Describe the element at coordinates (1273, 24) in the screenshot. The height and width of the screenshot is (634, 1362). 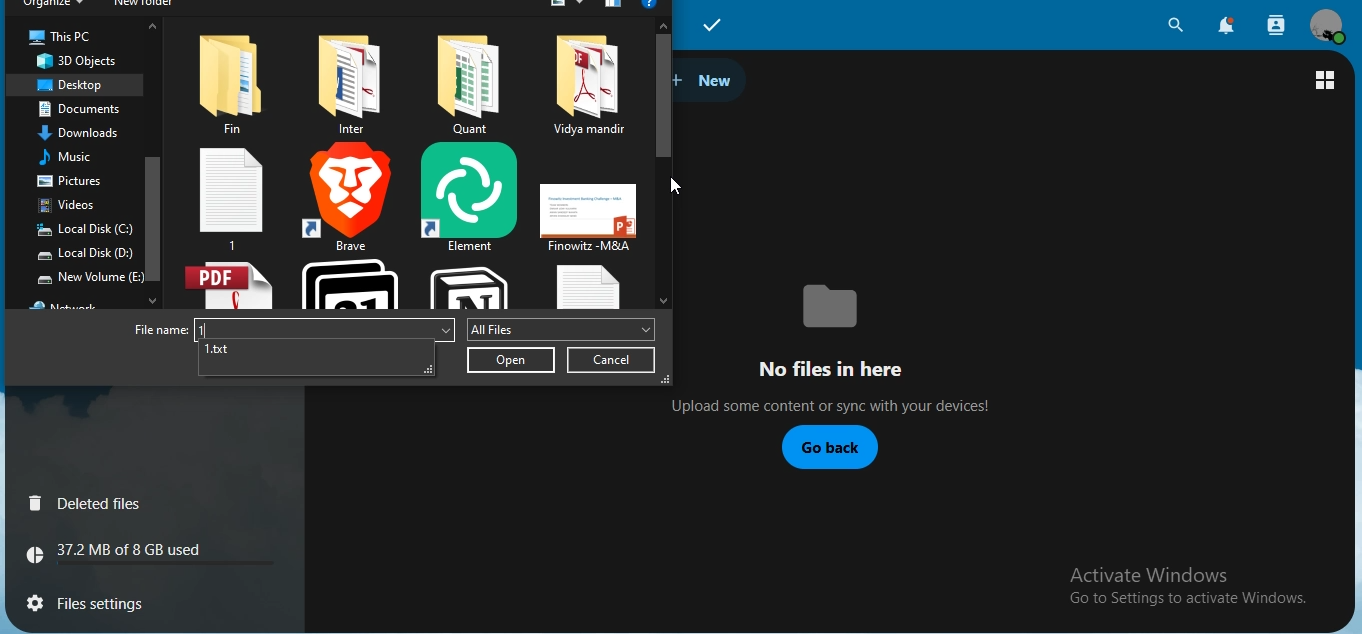
I see `search contacts` at that location.